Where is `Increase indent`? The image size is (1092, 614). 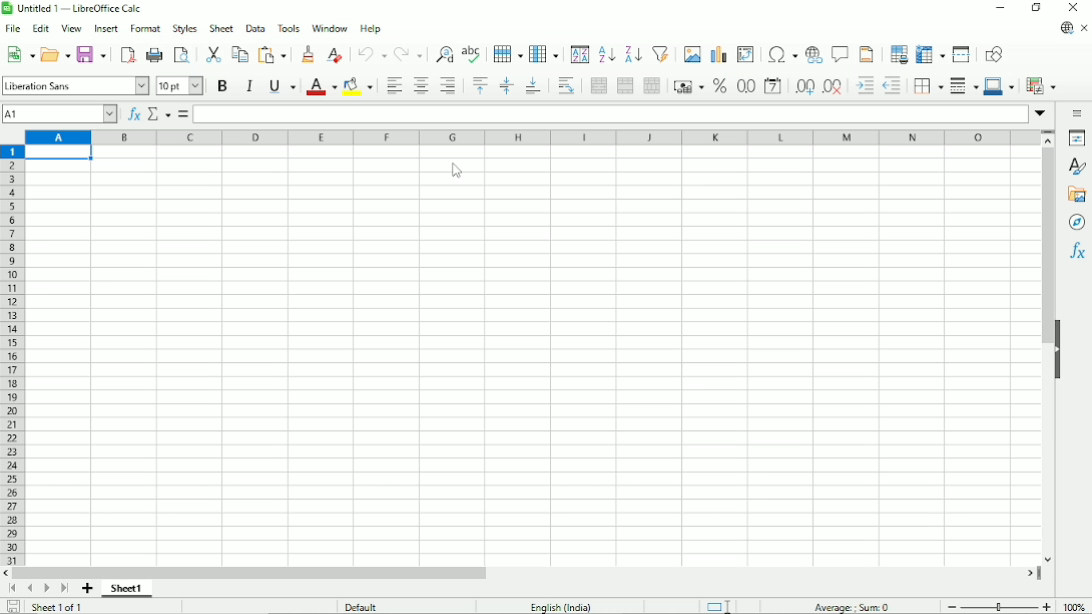
Increase indent is located at coordinates (863, 87).